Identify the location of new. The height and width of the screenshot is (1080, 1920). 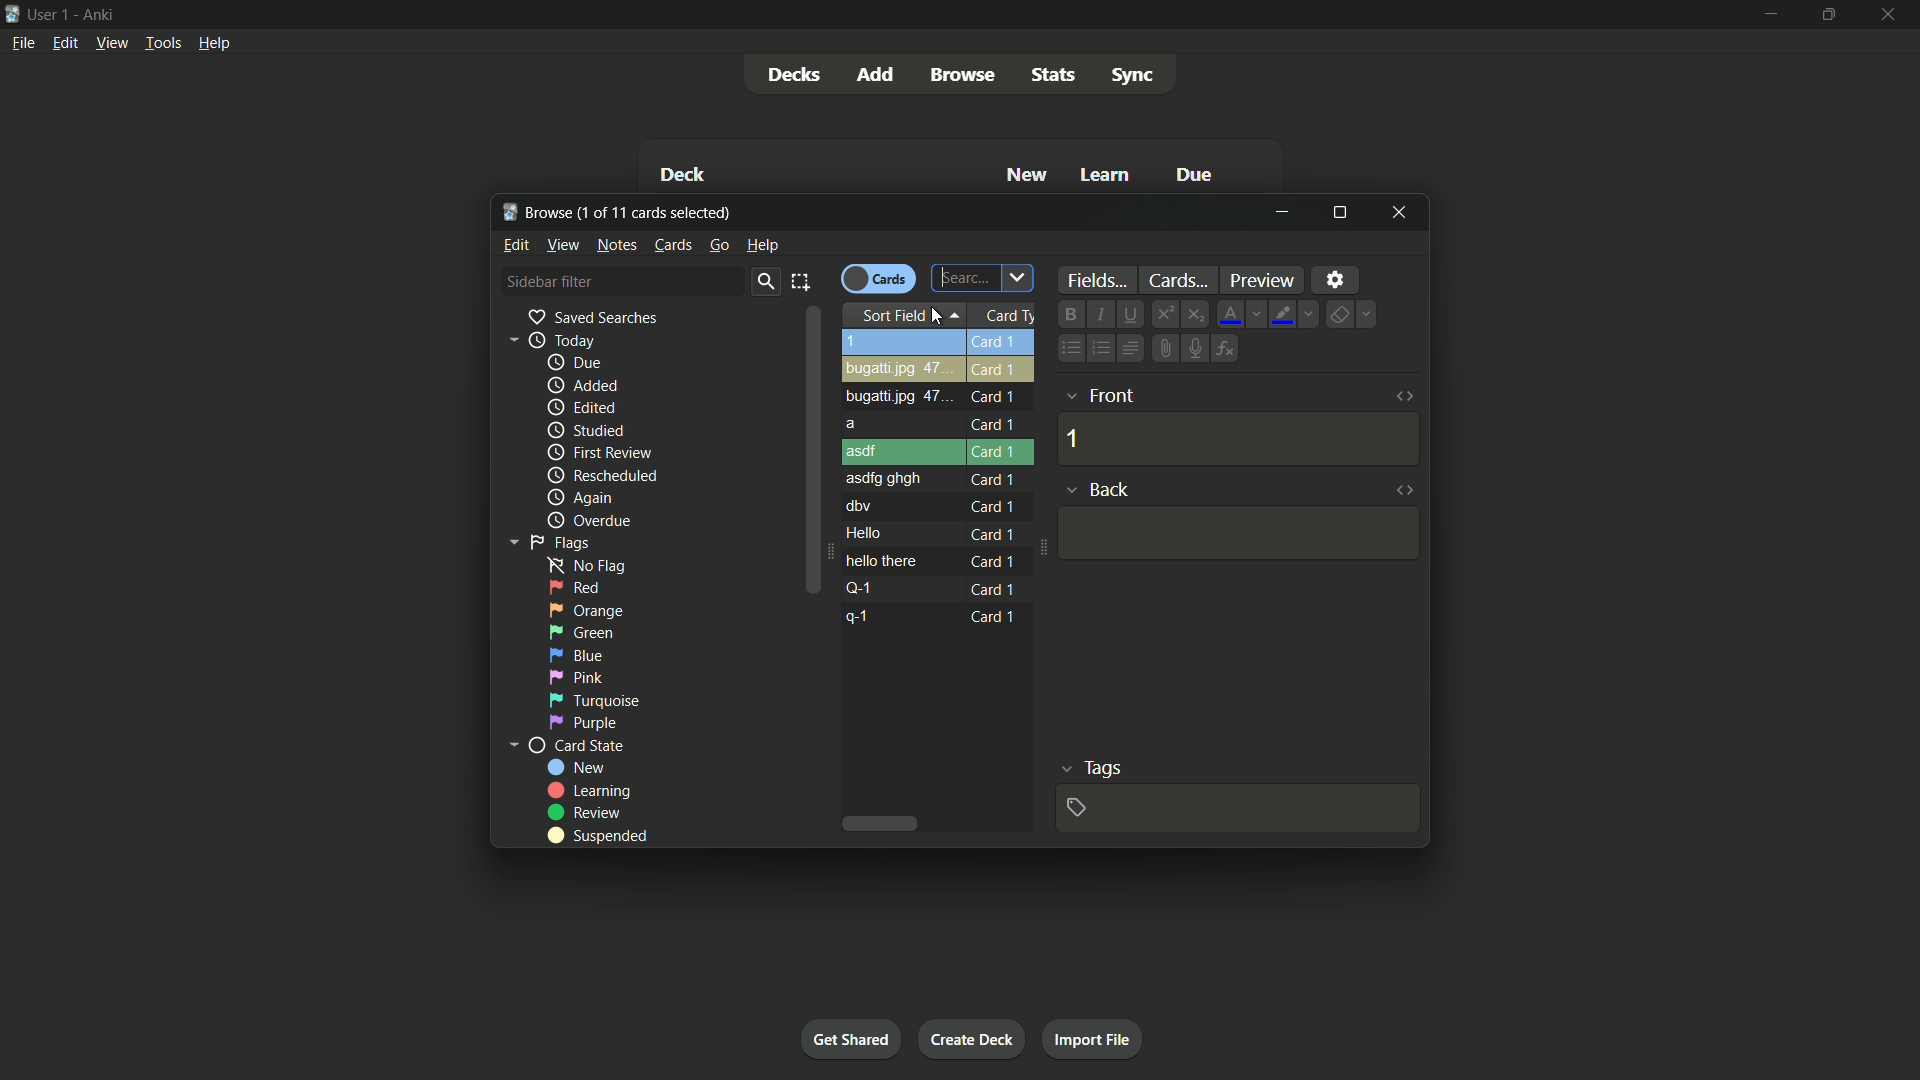
(1027, 174).